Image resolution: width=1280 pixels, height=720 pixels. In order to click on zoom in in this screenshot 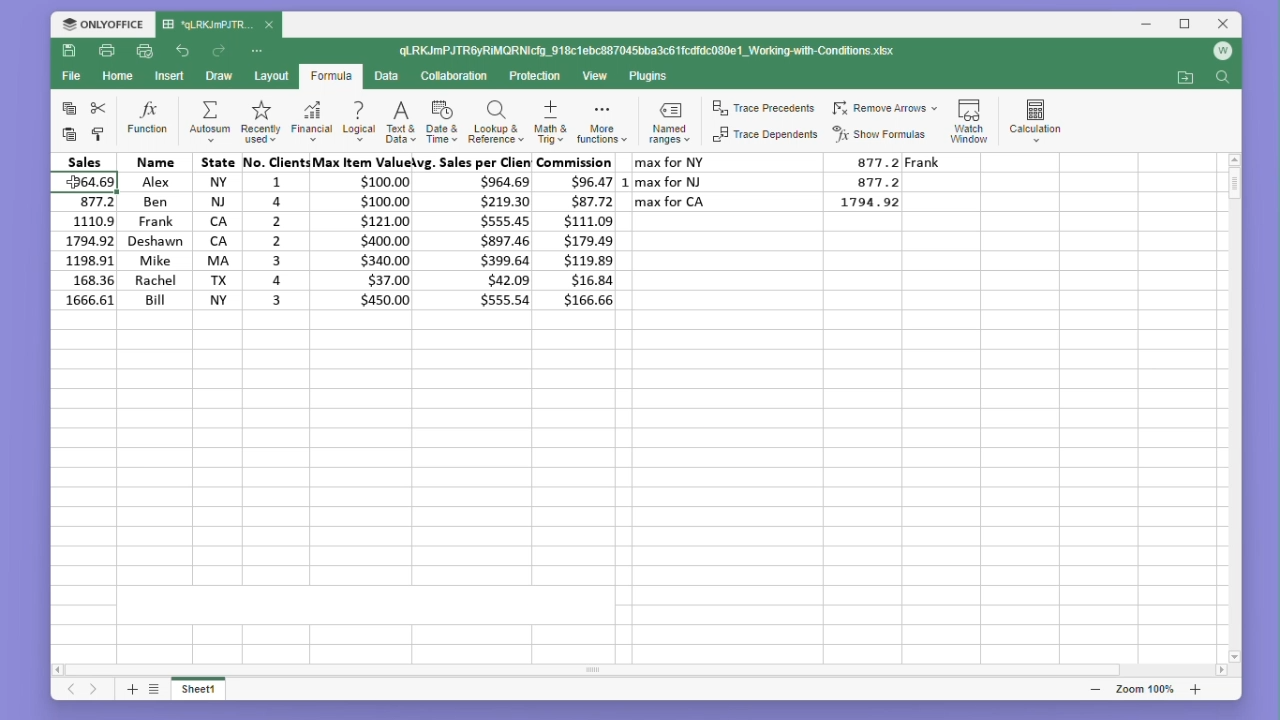, I will do `click(1195, 689)`.